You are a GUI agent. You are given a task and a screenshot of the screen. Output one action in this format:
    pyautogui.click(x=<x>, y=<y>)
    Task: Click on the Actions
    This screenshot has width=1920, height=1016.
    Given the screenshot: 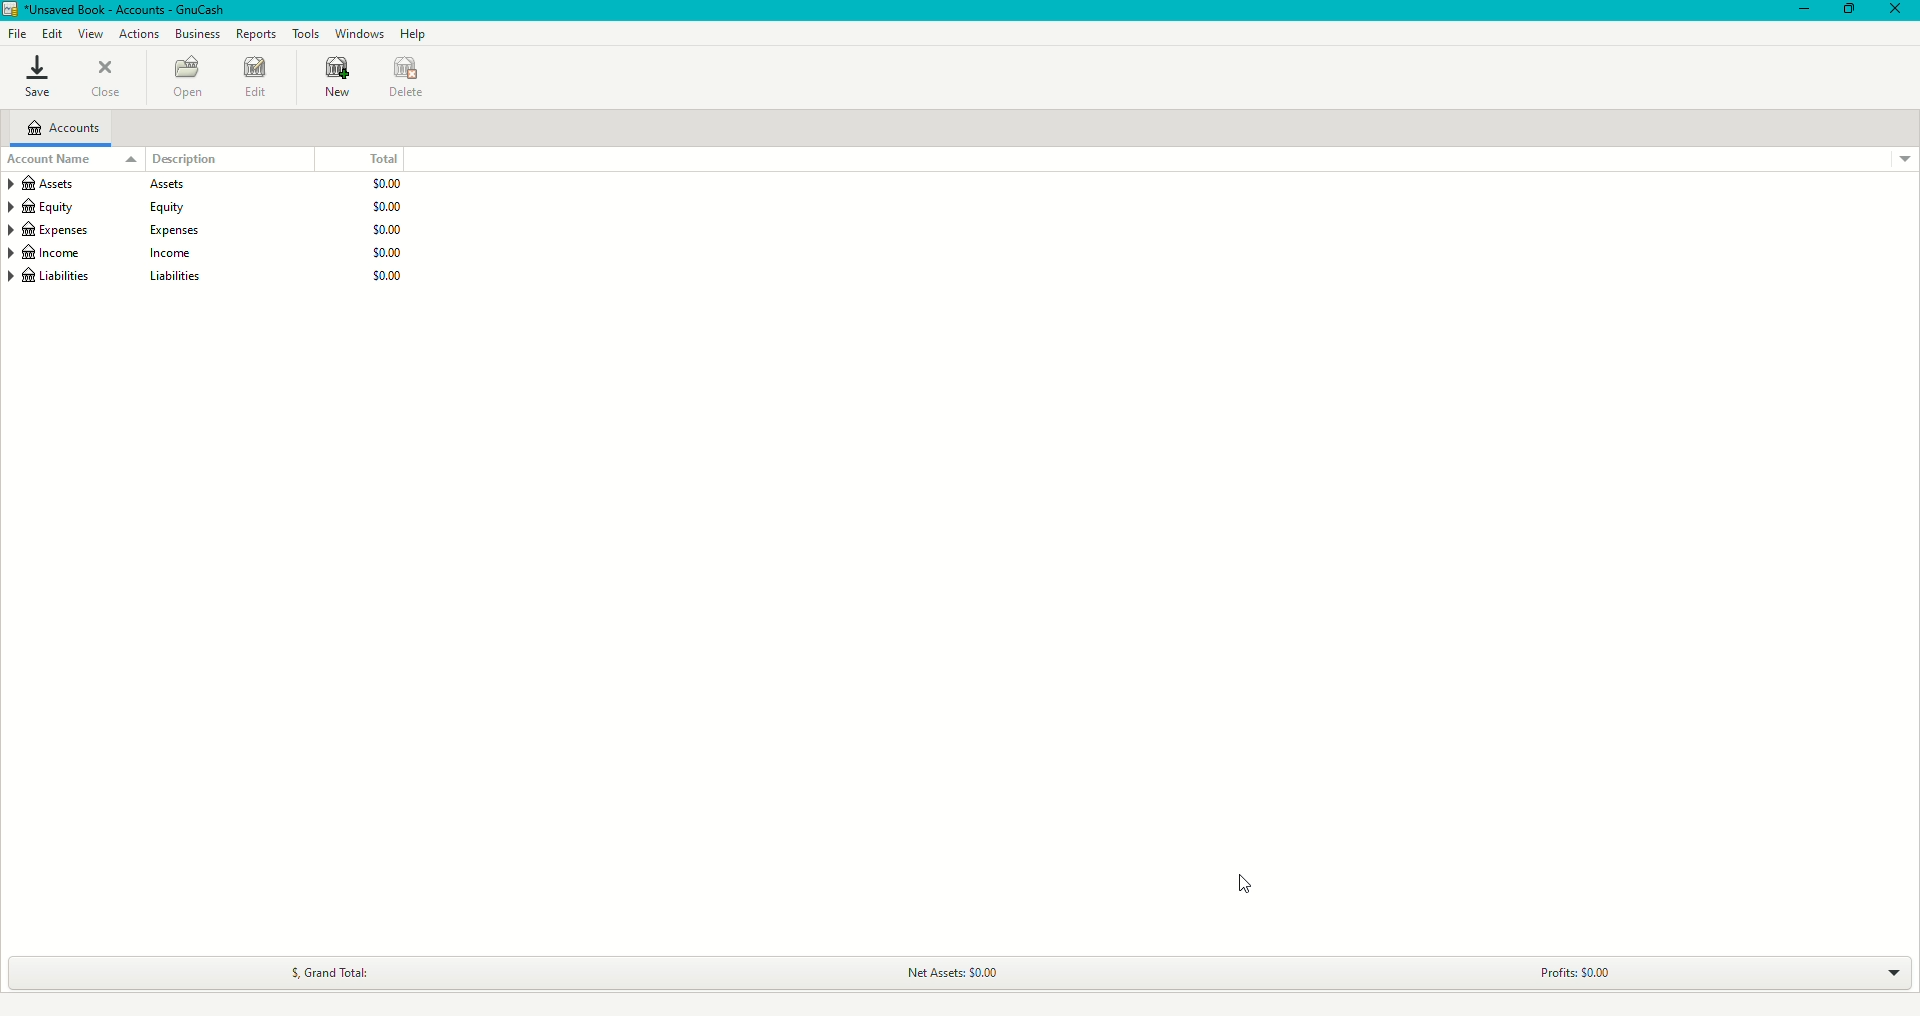 What is the action you would take?
    pyautogui.click(x=137, y=35)
    